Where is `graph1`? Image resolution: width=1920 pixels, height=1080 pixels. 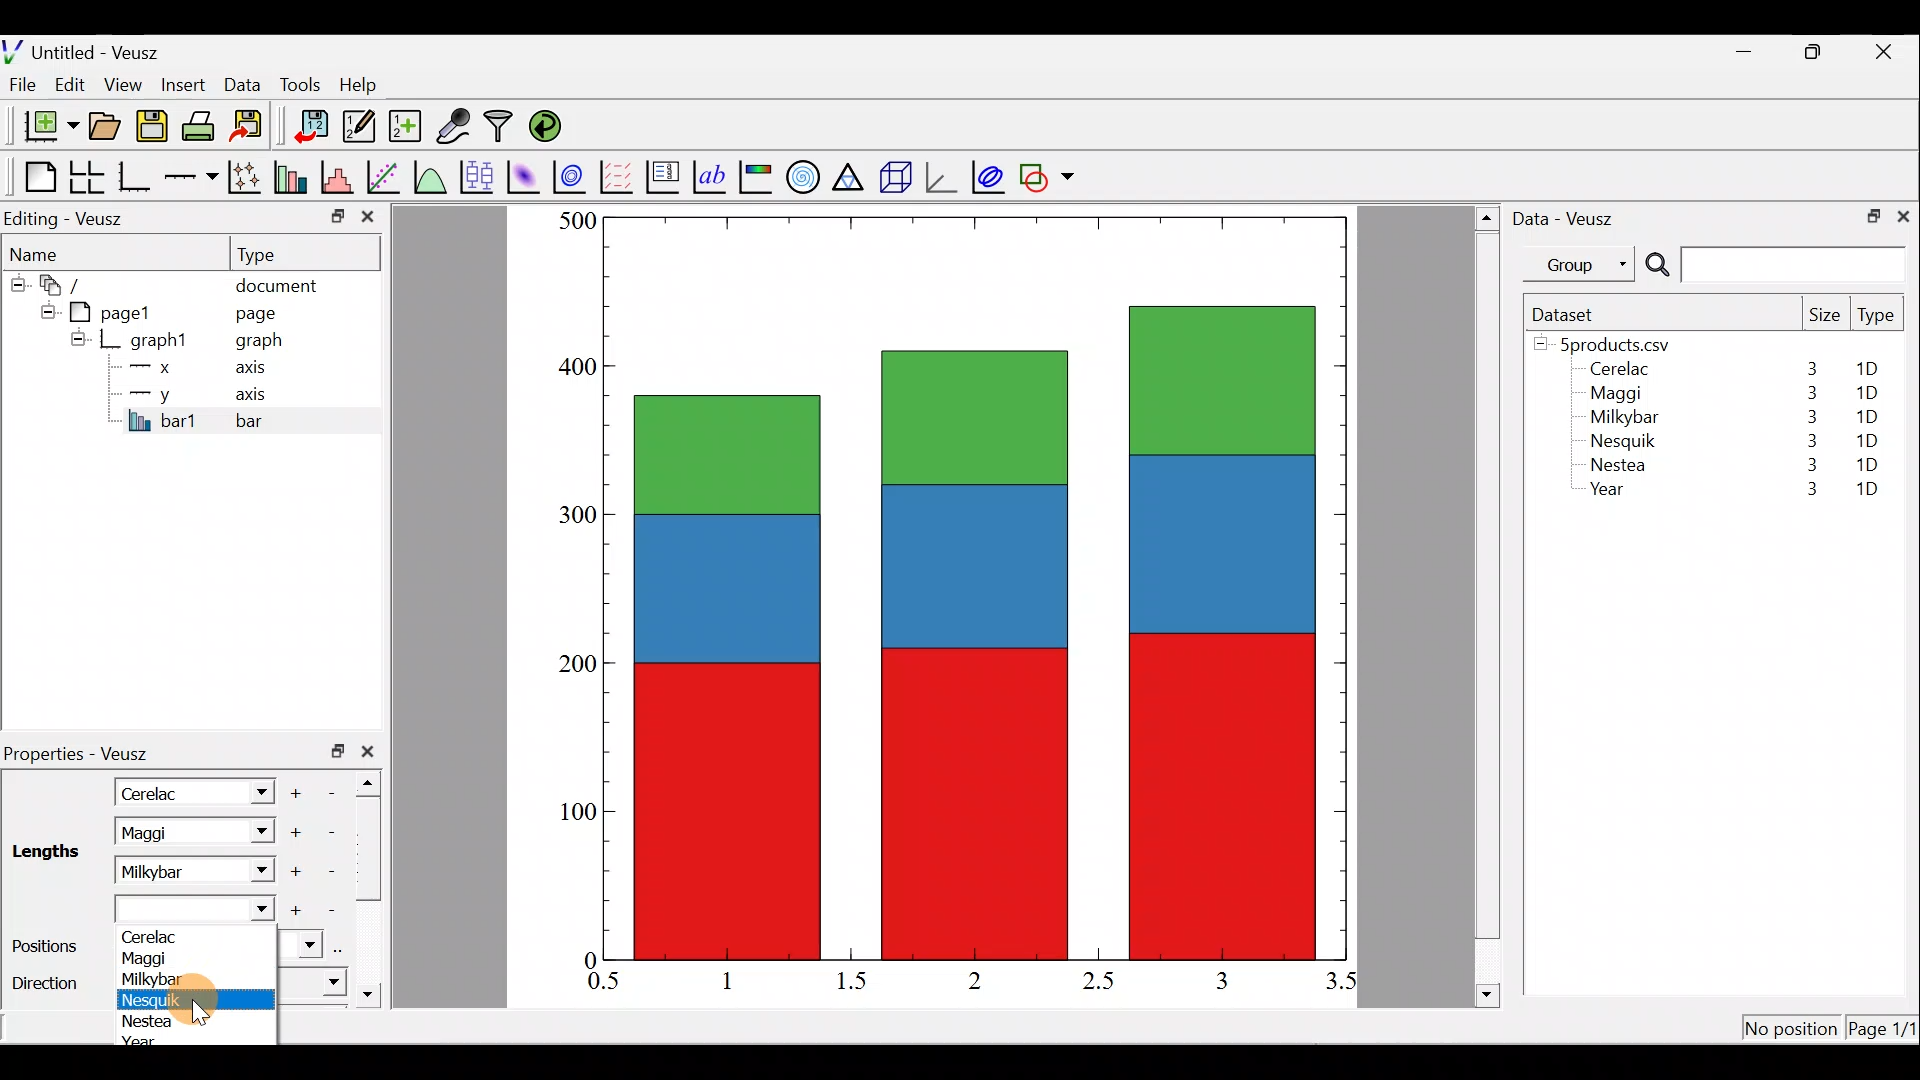 graph1 is located at coordinates (160, 341).